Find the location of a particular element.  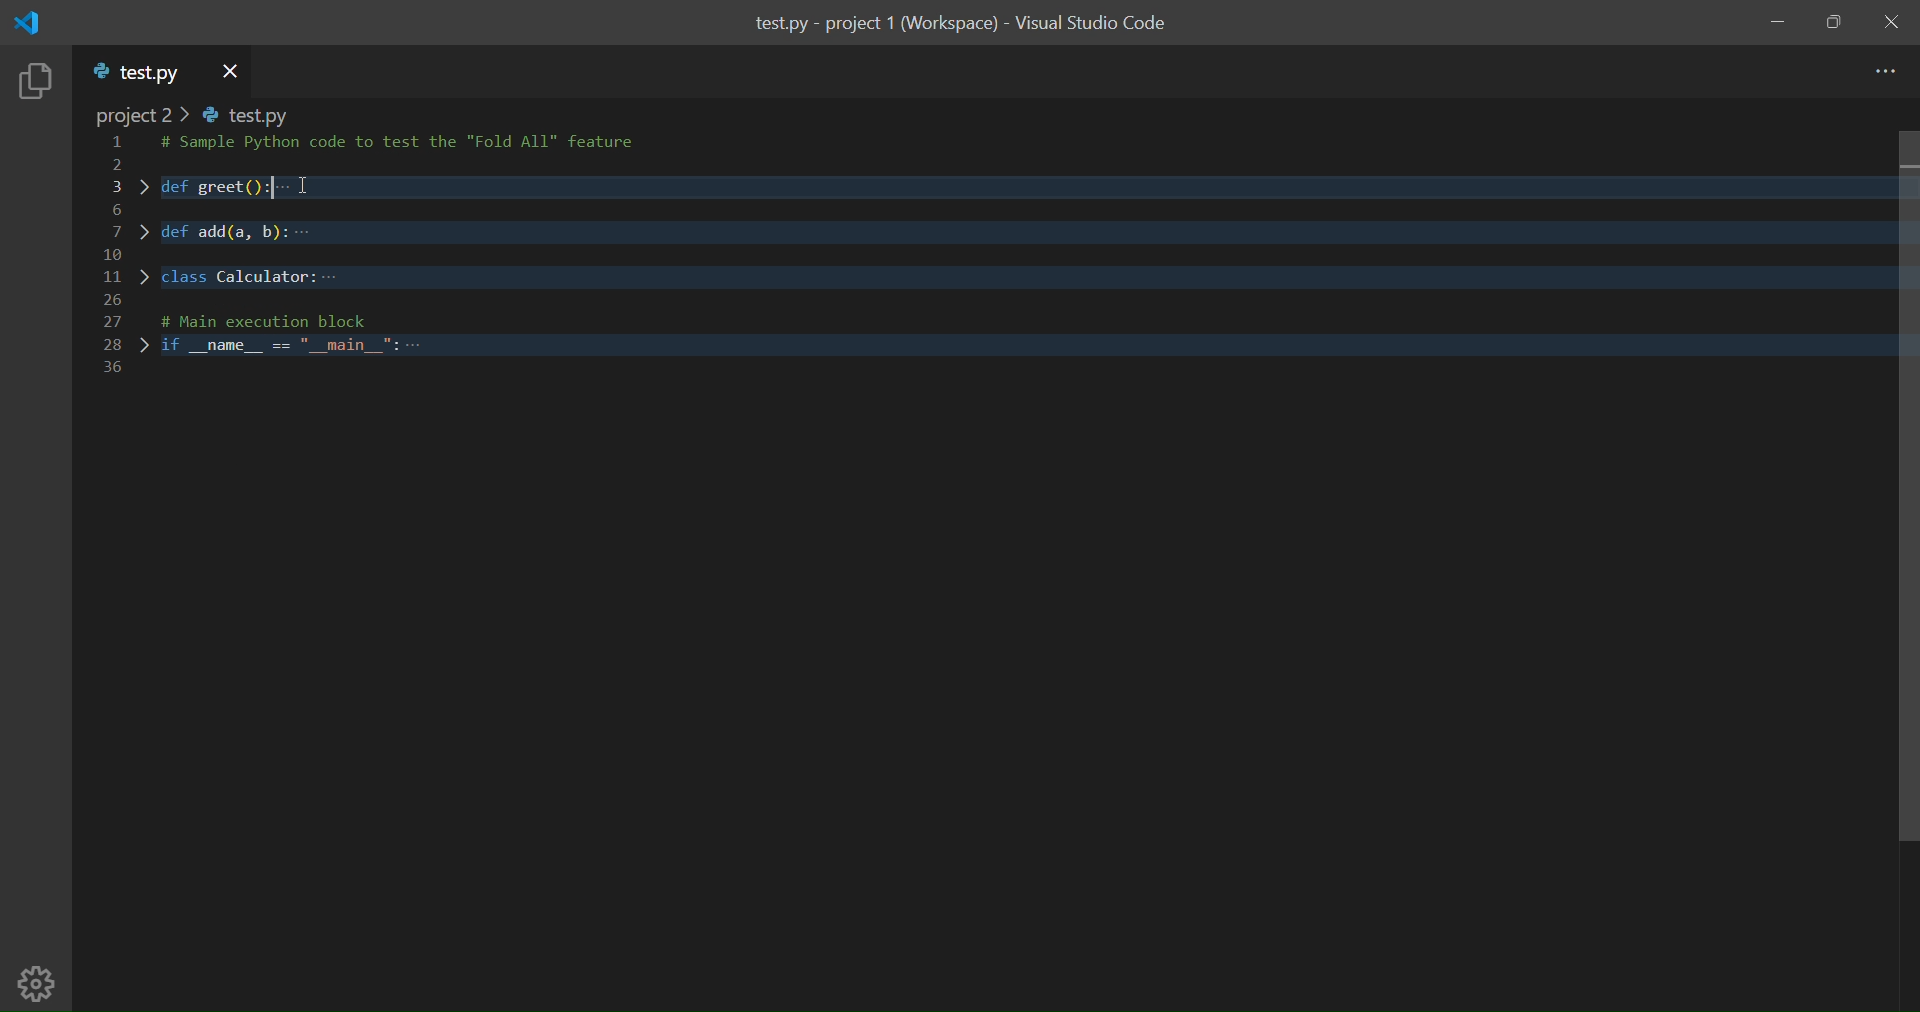

cursor is located at coordinates (300, 180).